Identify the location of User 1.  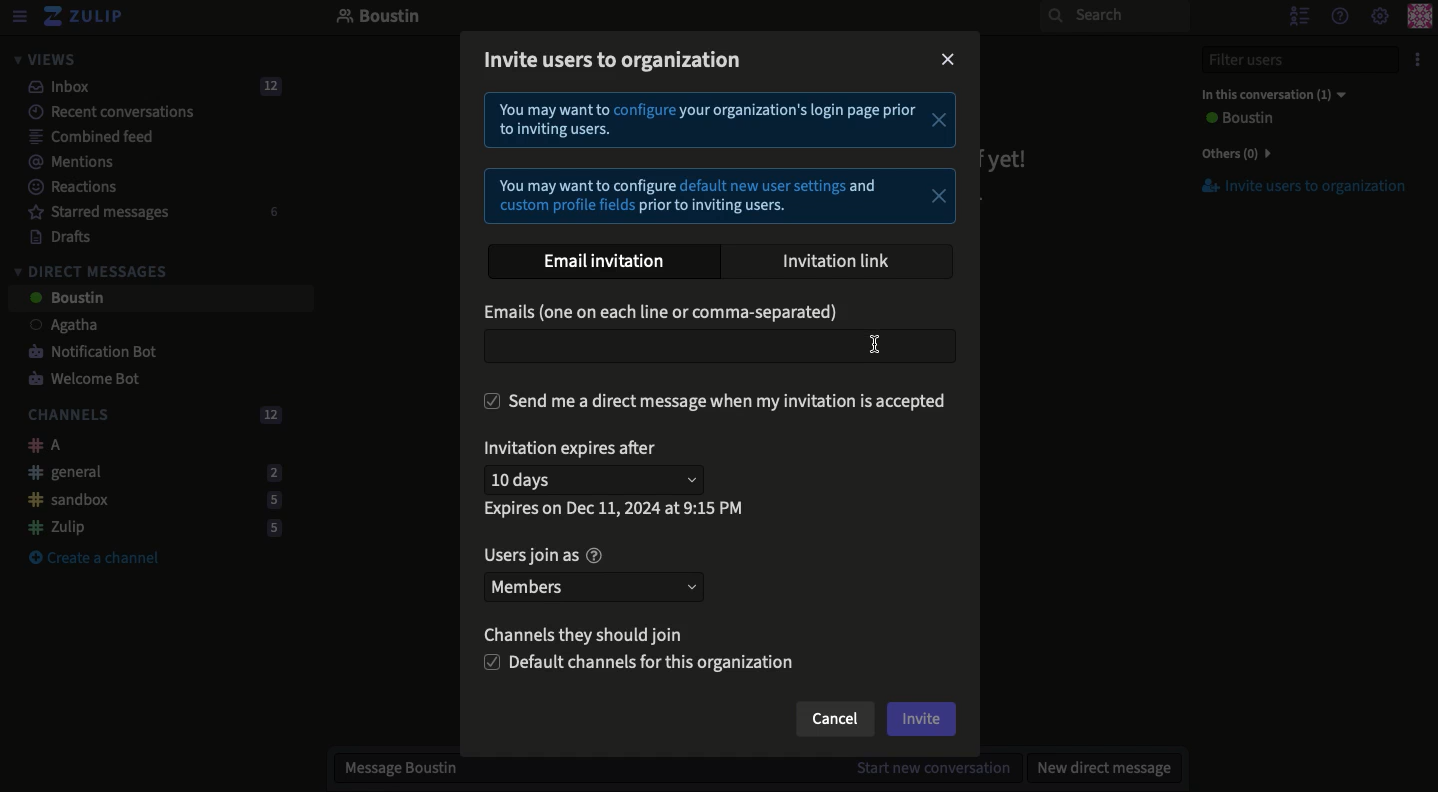
(53, 327).